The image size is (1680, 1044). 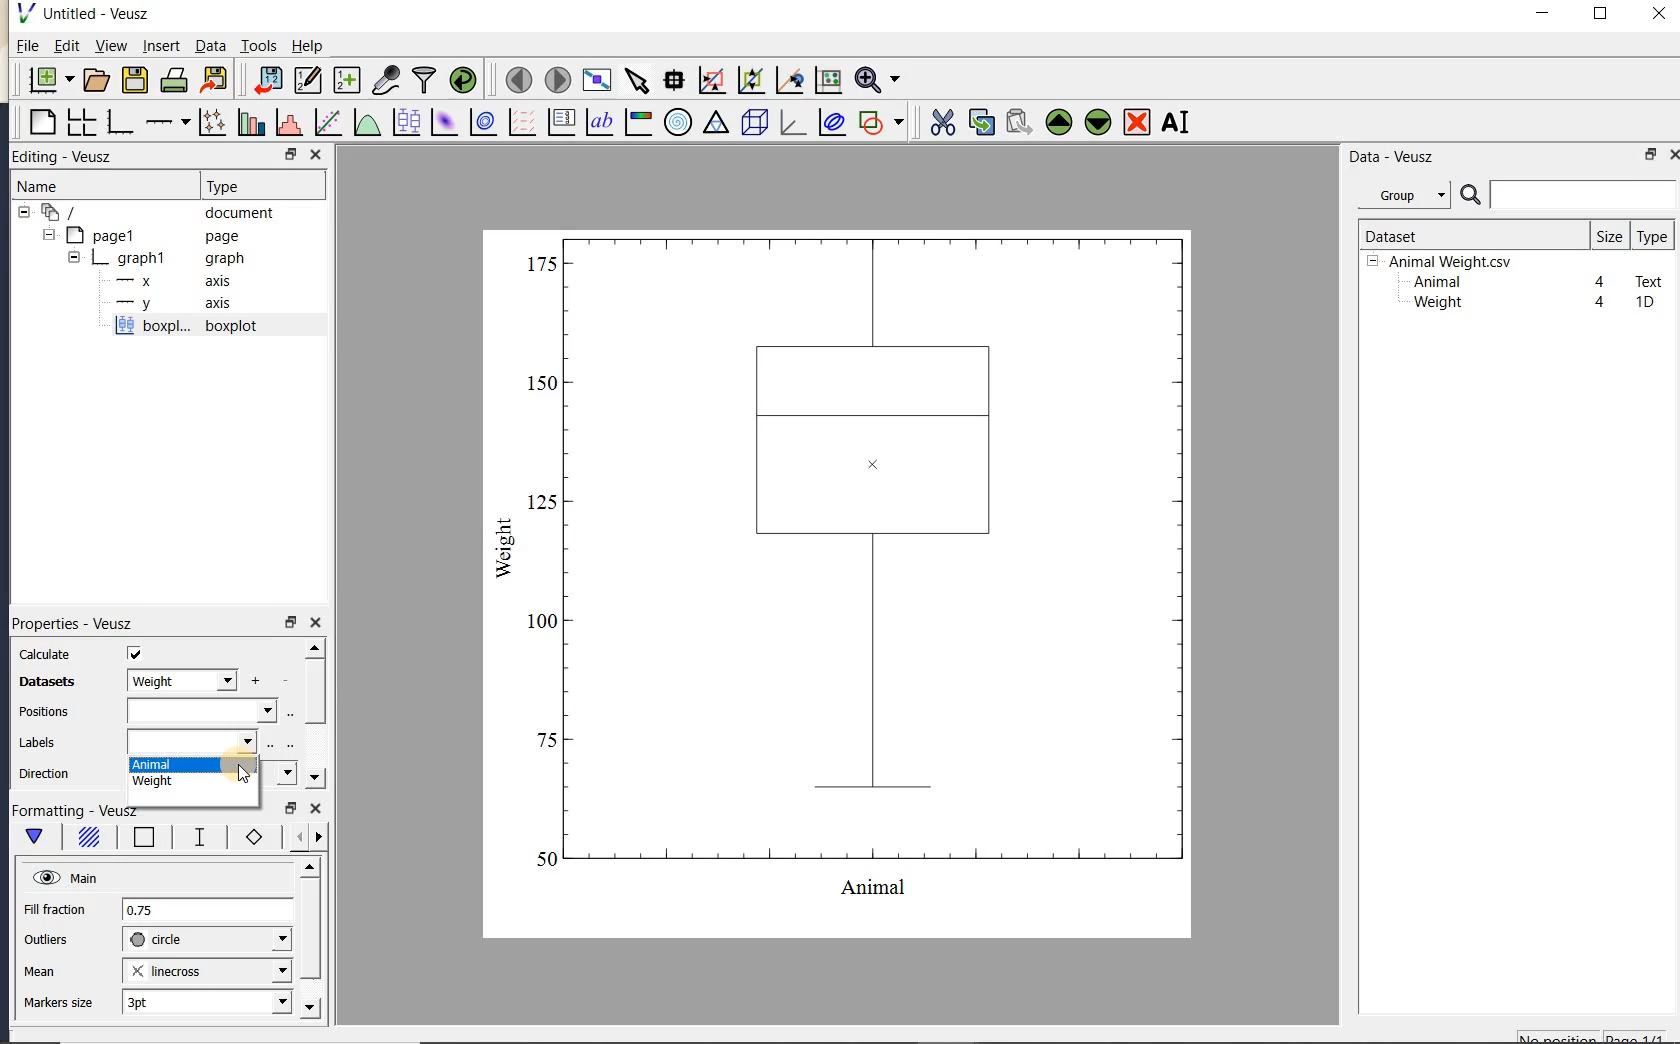 I want to click on axis, so click(x=168, y=281).